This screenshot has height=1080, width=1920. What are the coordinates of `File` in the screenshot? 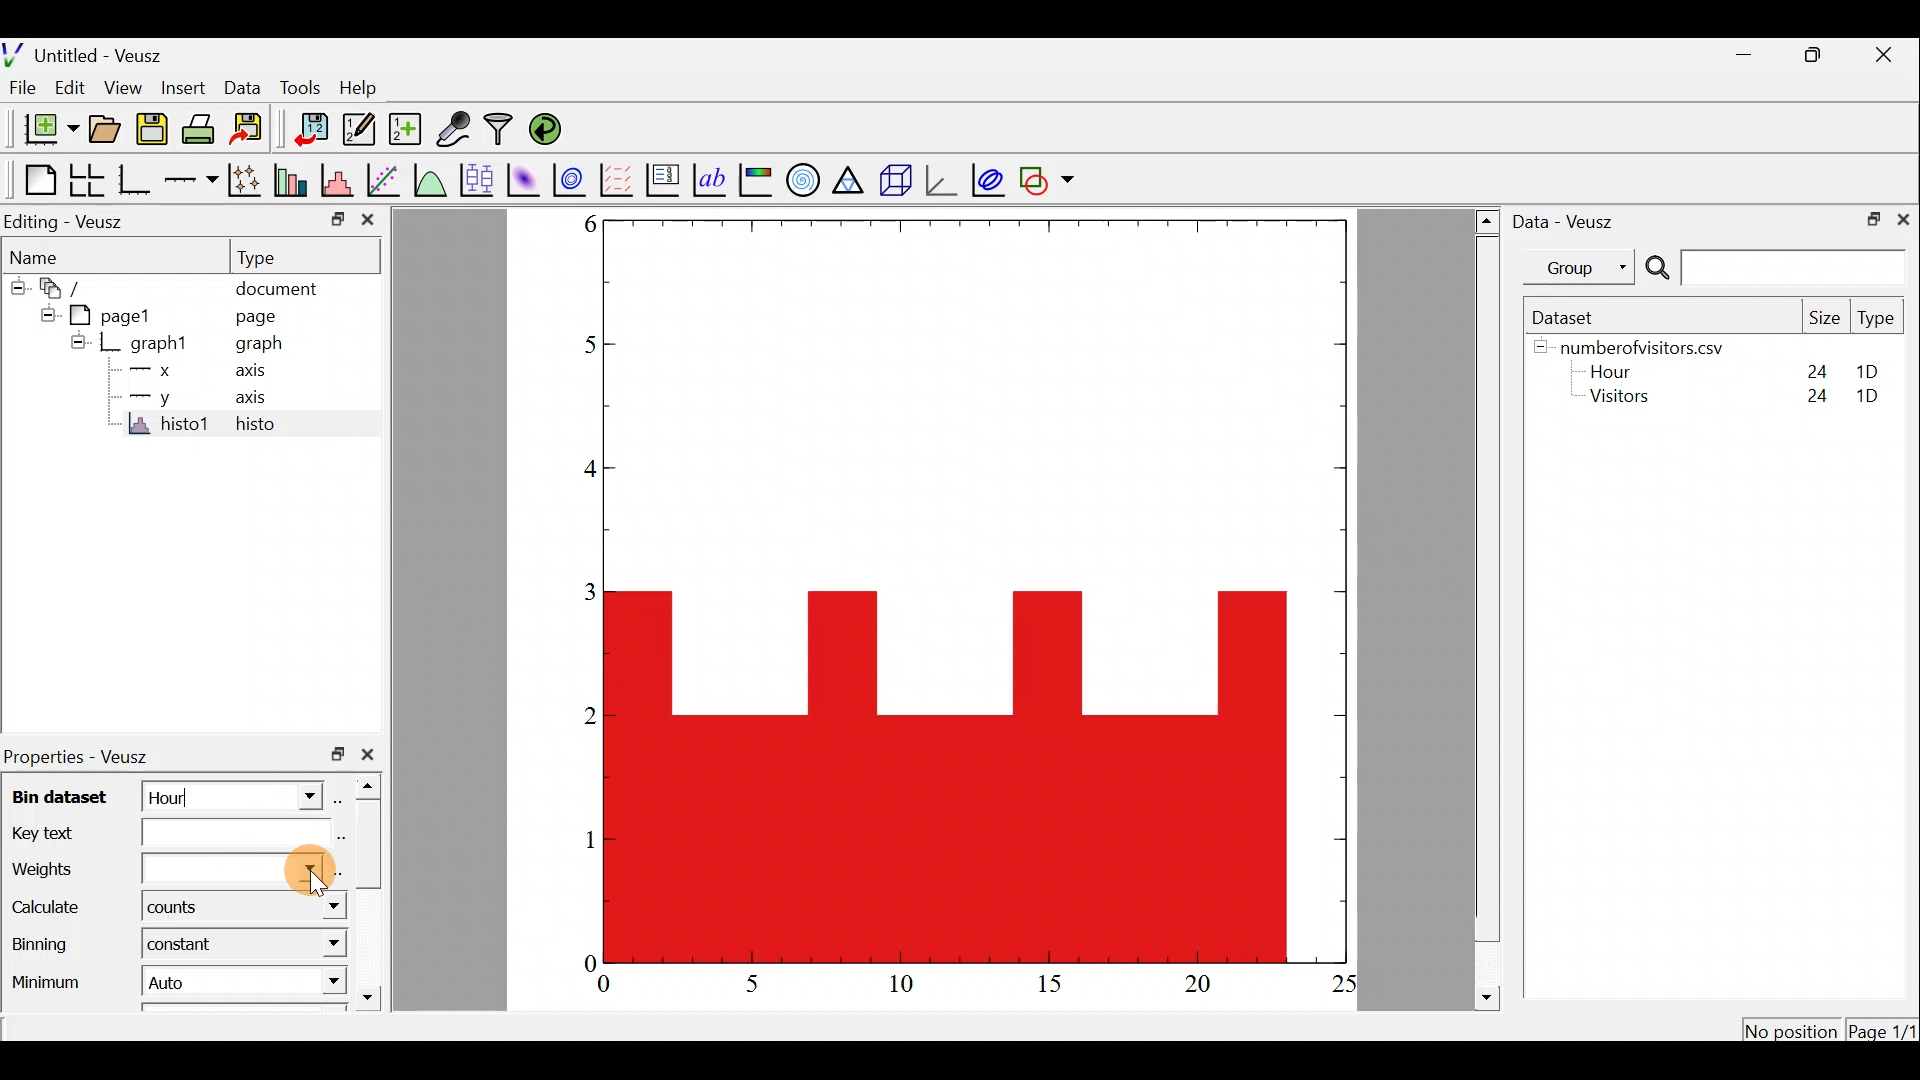 It's located at (23, 88).